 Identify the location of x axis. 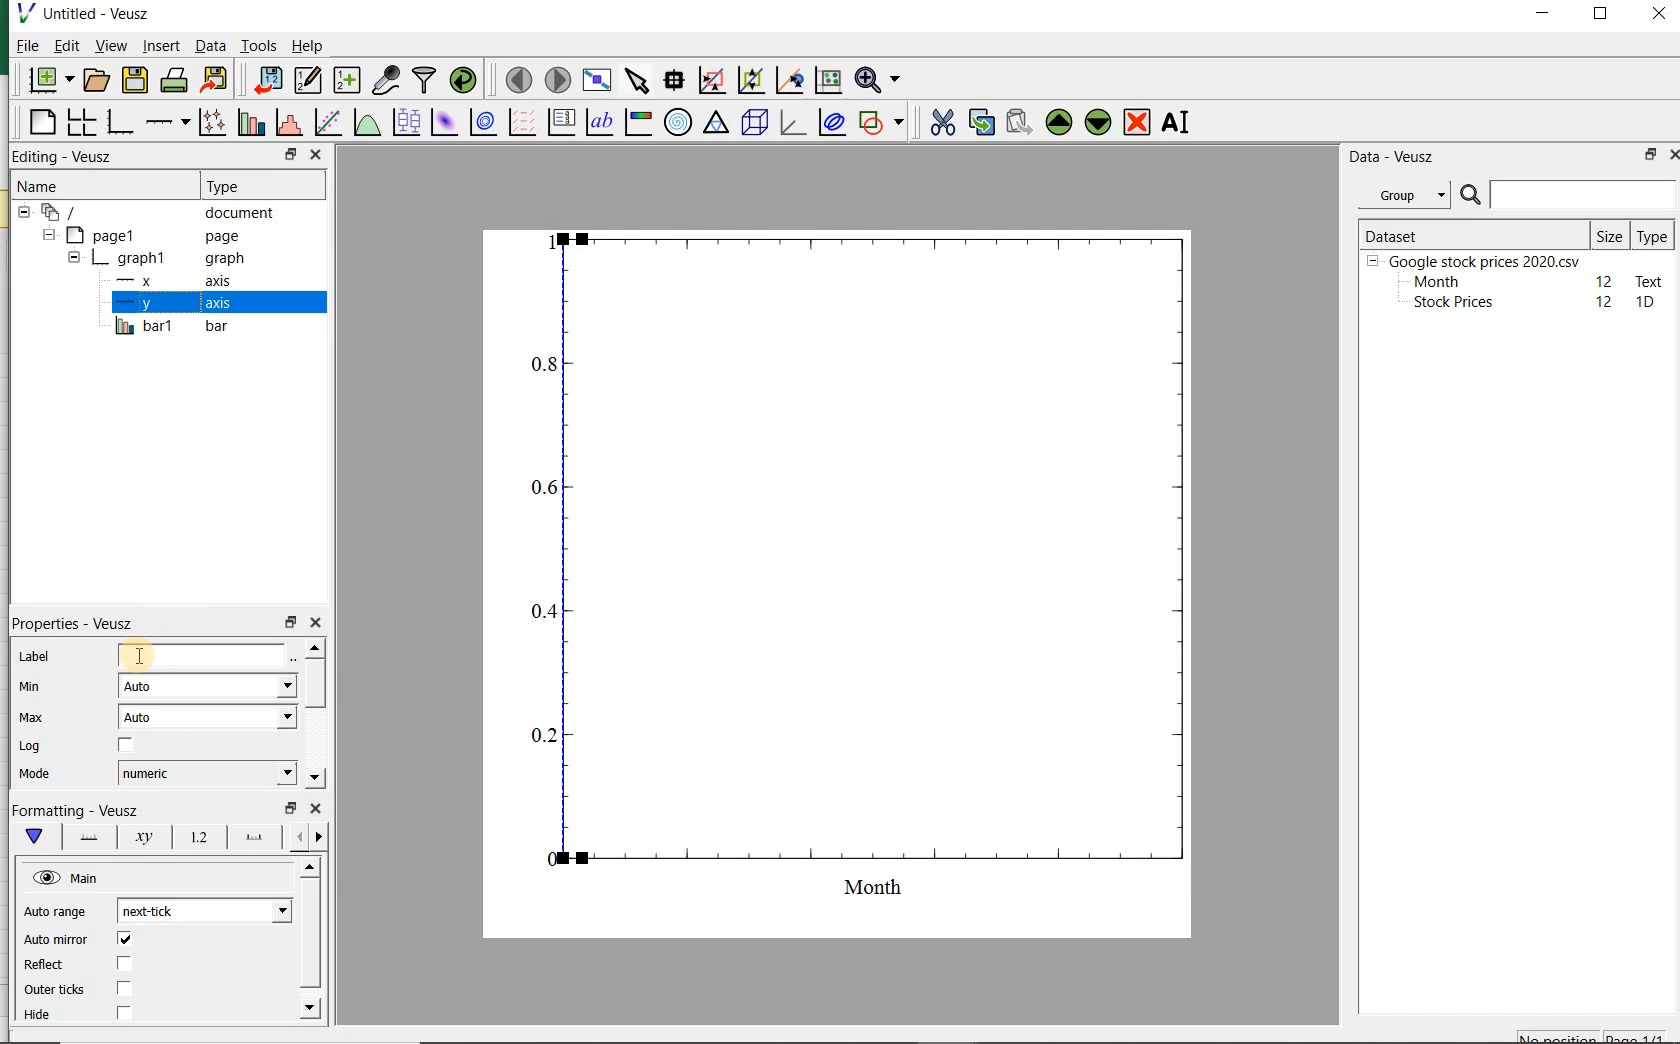
(165, 282).